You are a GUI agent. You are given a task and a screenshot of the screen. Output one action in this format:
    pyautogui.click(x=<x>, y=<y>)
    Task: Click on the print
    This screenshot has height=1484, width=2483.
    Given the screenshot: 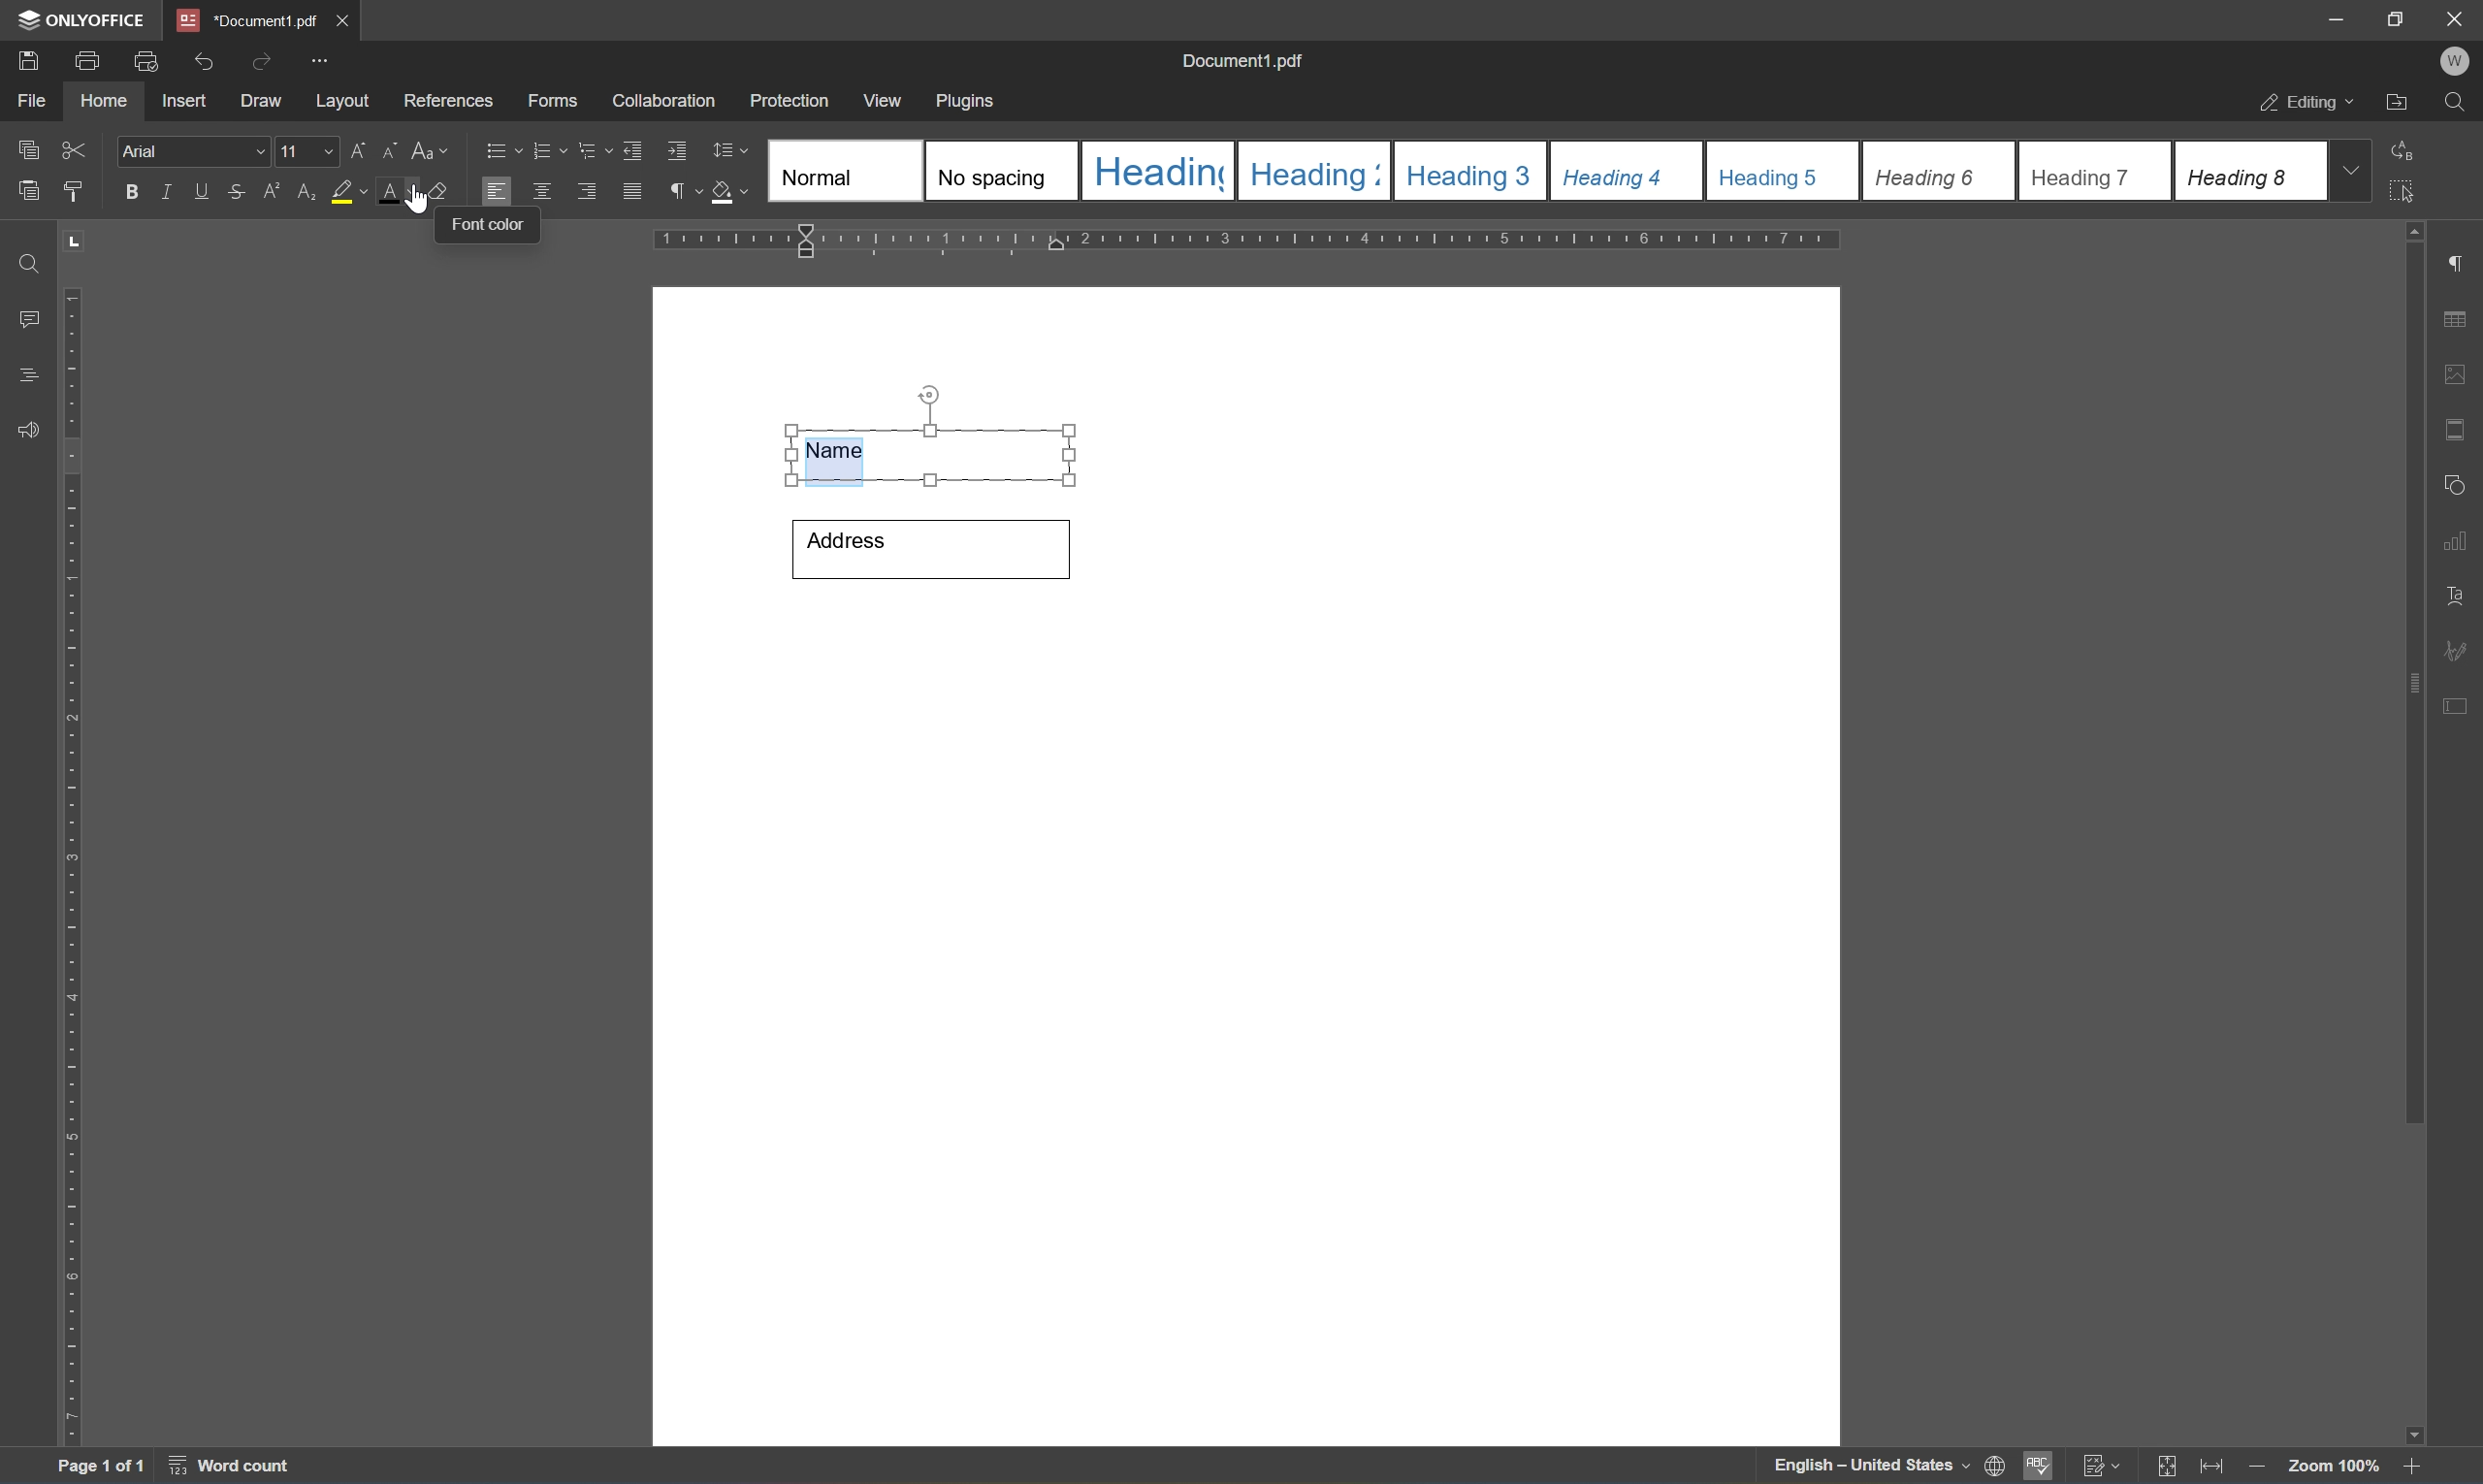 What is the action you would take?
    pyautogui.click(x=83, y=63)
    